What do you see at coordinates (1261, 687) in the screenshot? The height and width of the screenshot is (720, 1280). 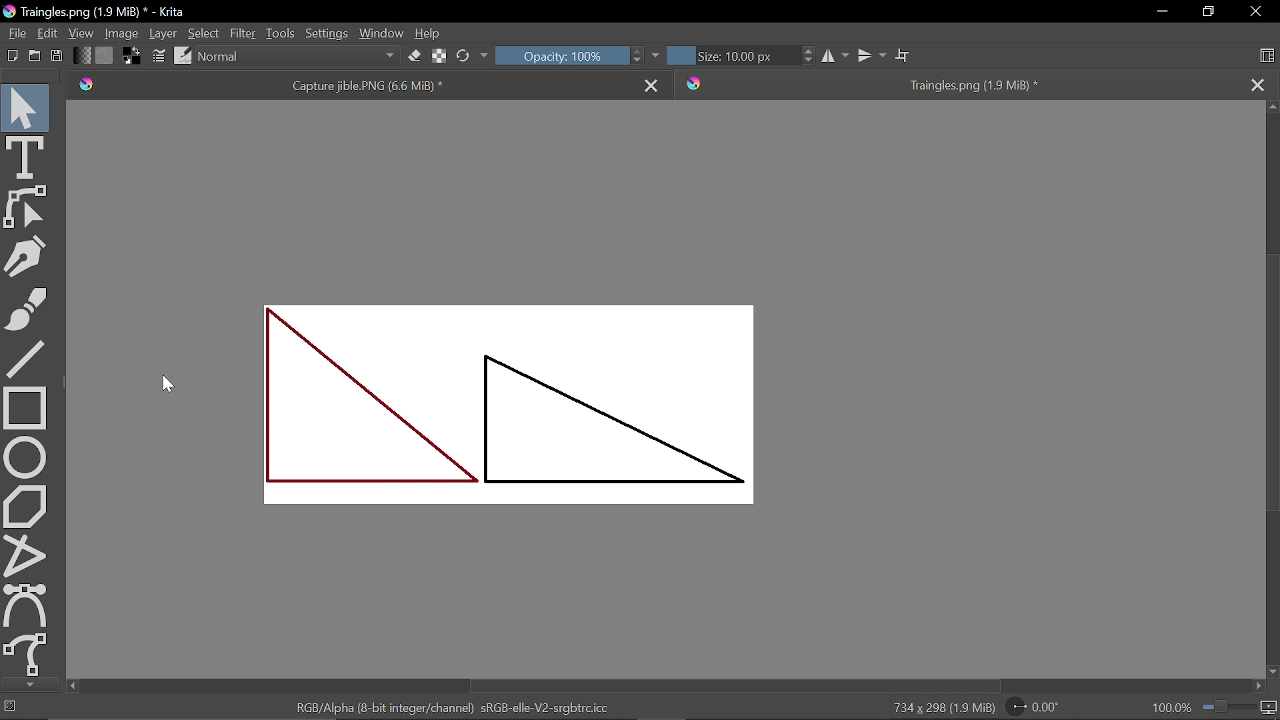 I see `Move right` at bounding box center [1261, 687].